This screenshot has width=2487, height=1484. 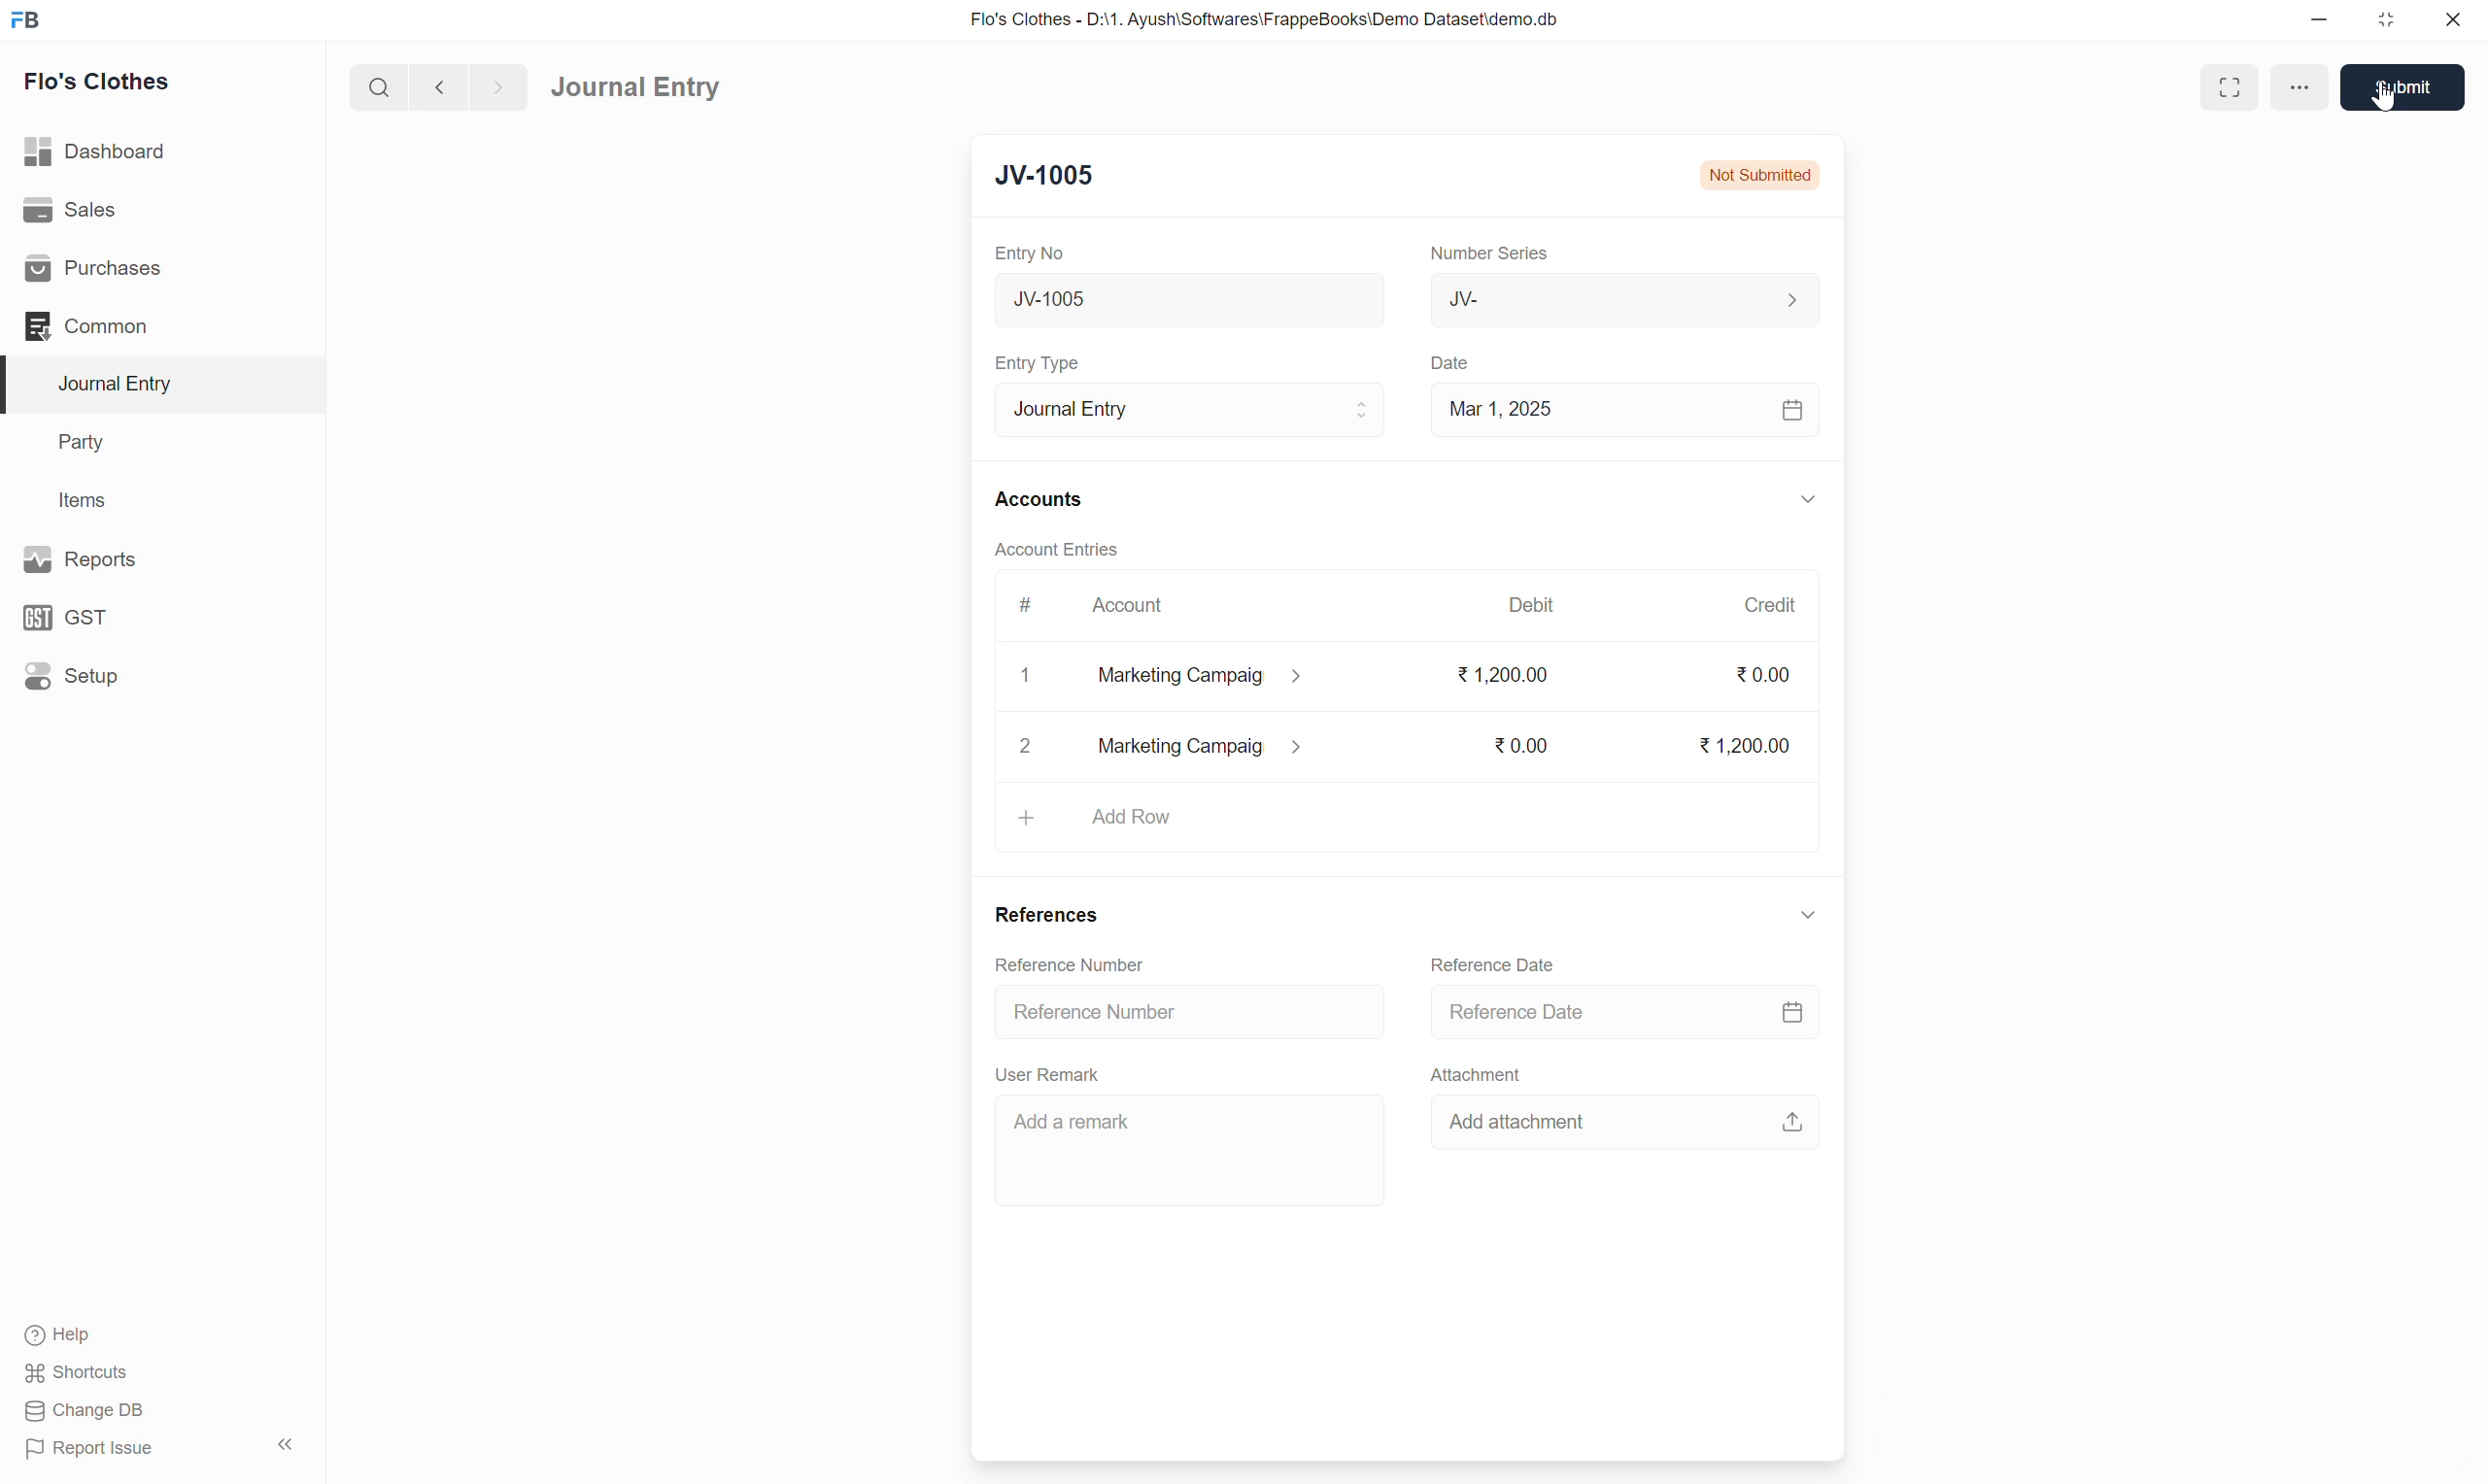 I want to click on Journal Entry, so click(x=123, y=383).